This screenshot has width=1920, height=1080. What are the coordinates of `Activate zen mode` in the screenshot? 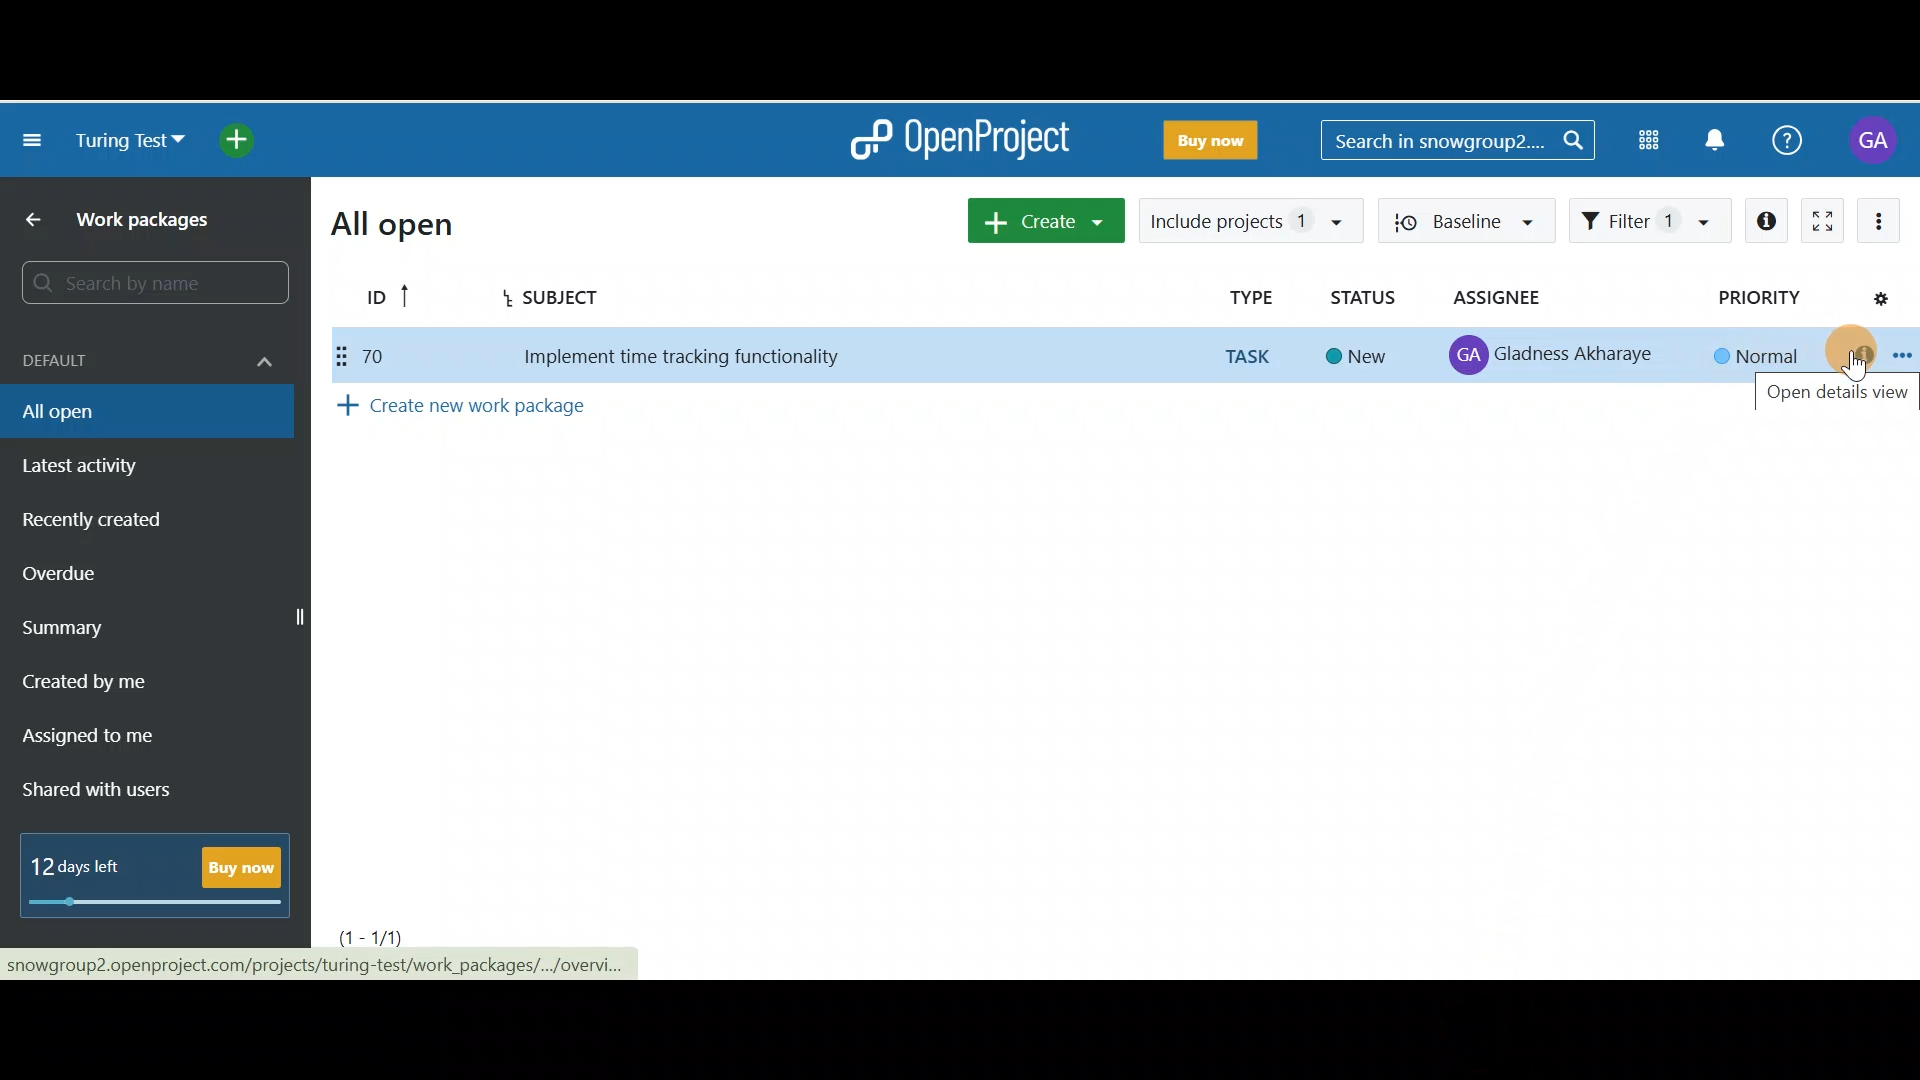 It's located at (1831, 218).